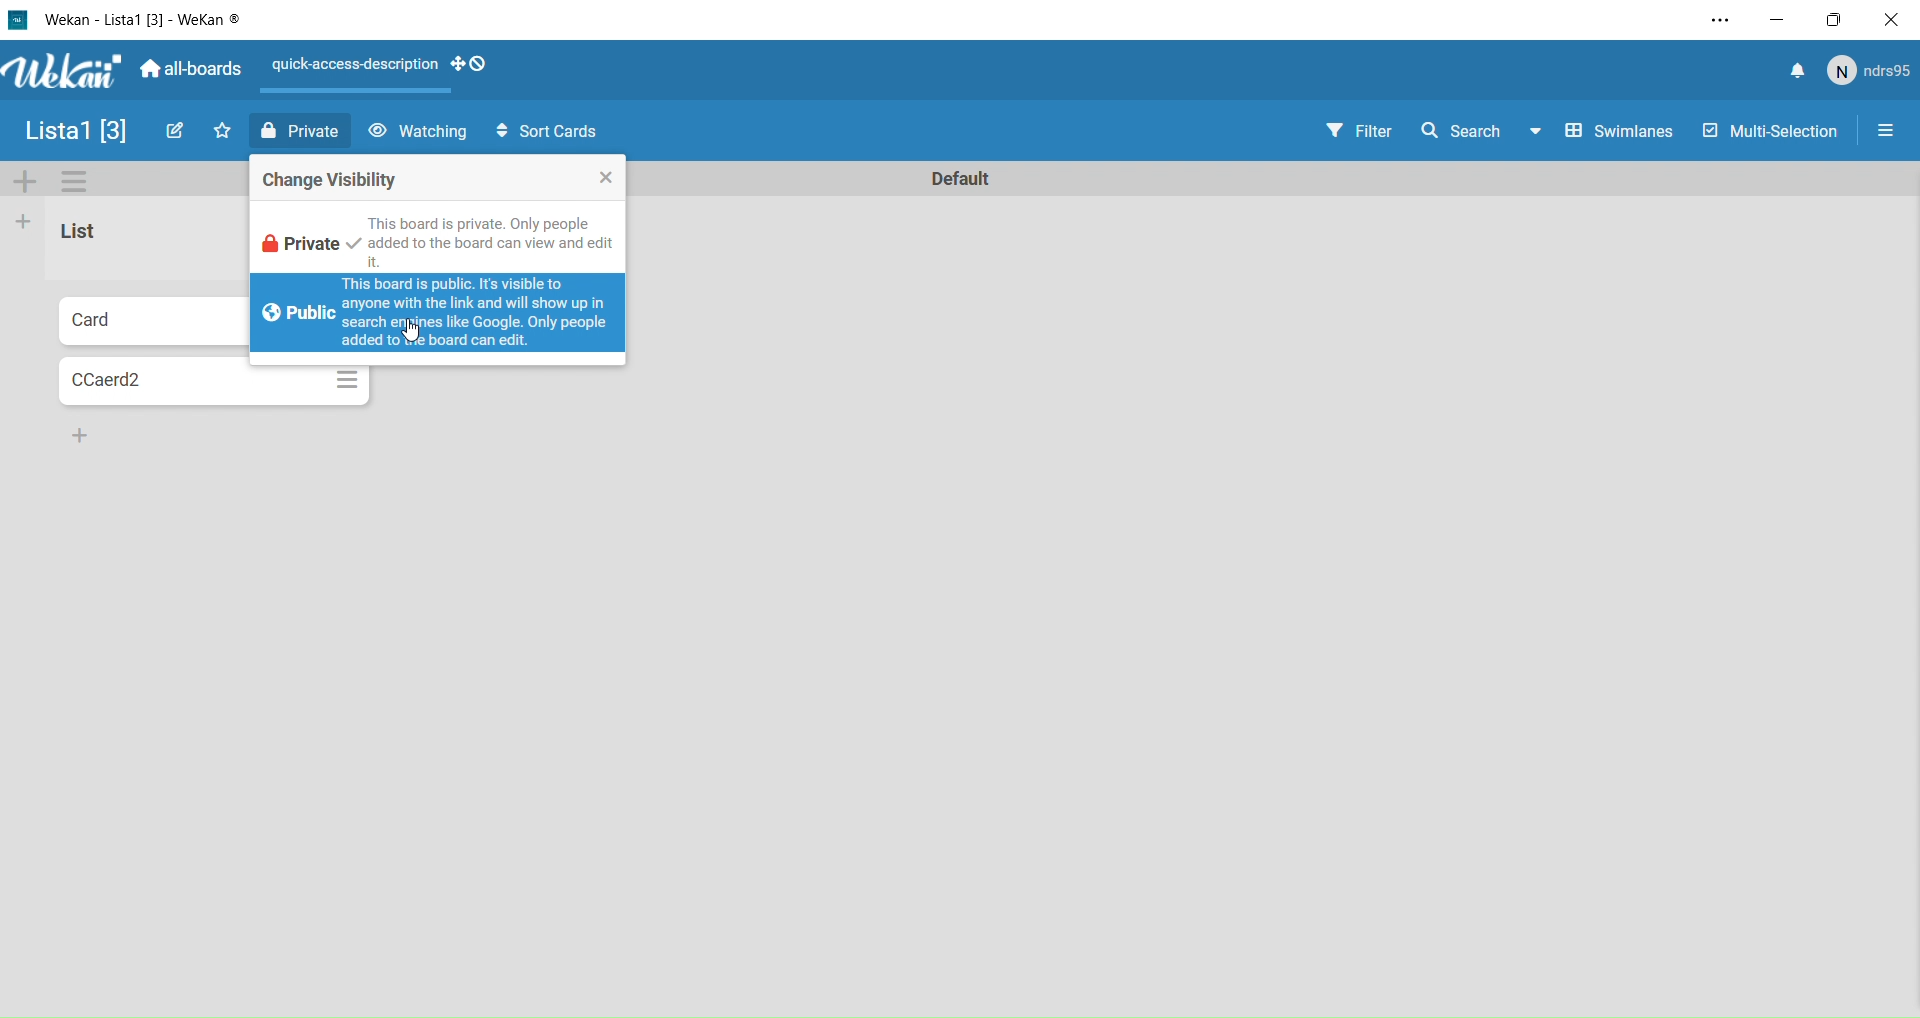  Describe the element at coordinates (76, 434) in the screenshot. I see `Add` at that location.